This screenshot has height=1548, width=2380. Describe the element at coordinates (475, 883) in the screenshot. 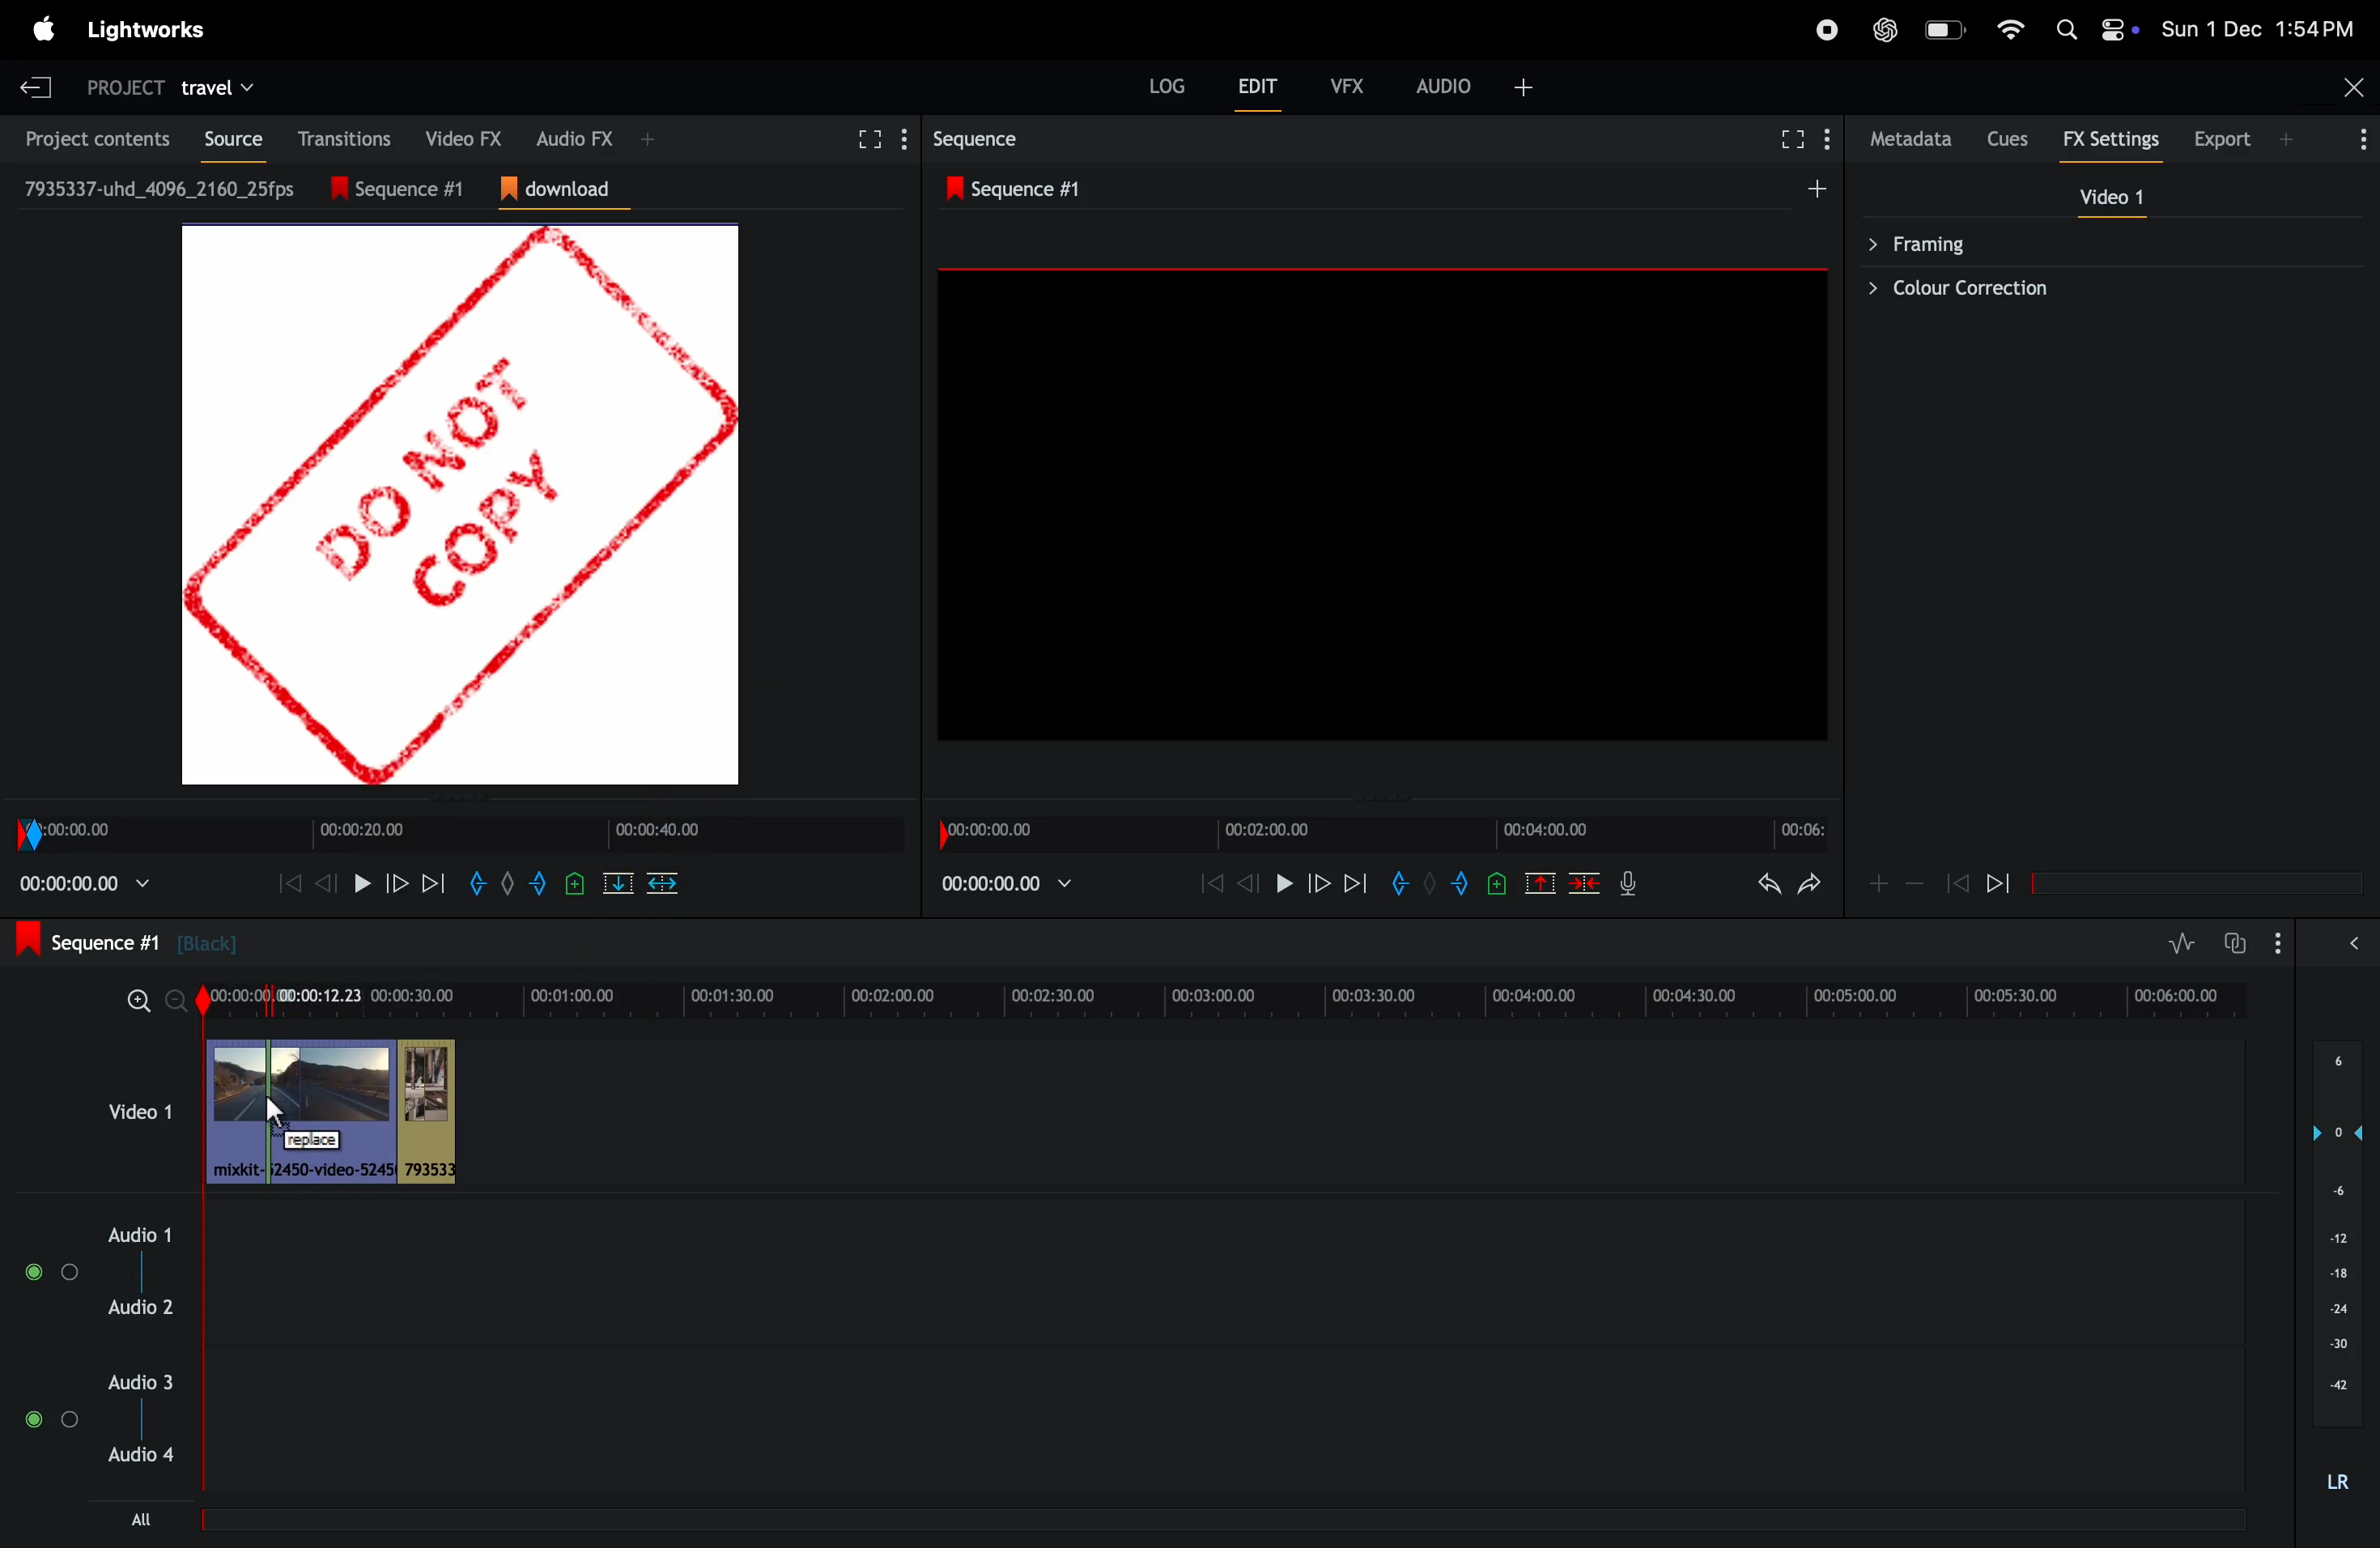

I see `add in` at that location.